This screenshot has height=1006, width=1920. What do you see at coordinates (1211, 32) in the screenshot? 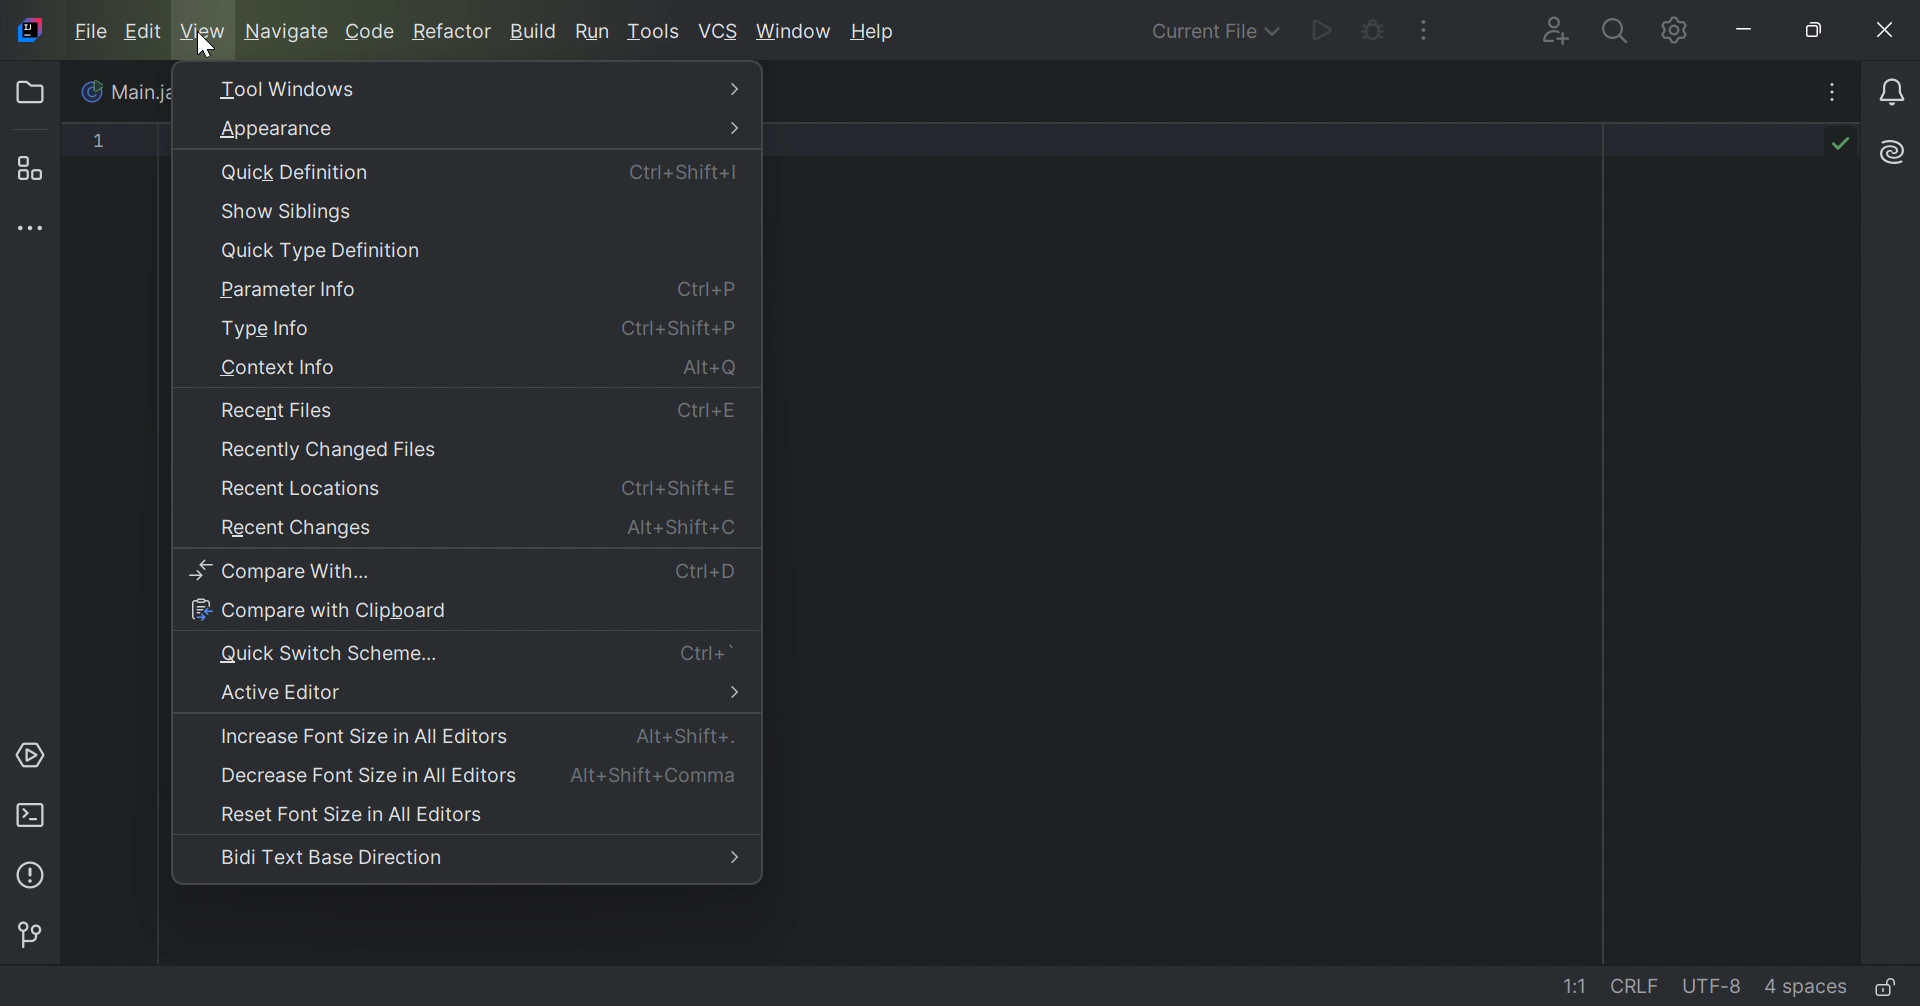
I see `Current File` at bounding box center [1211, 32].